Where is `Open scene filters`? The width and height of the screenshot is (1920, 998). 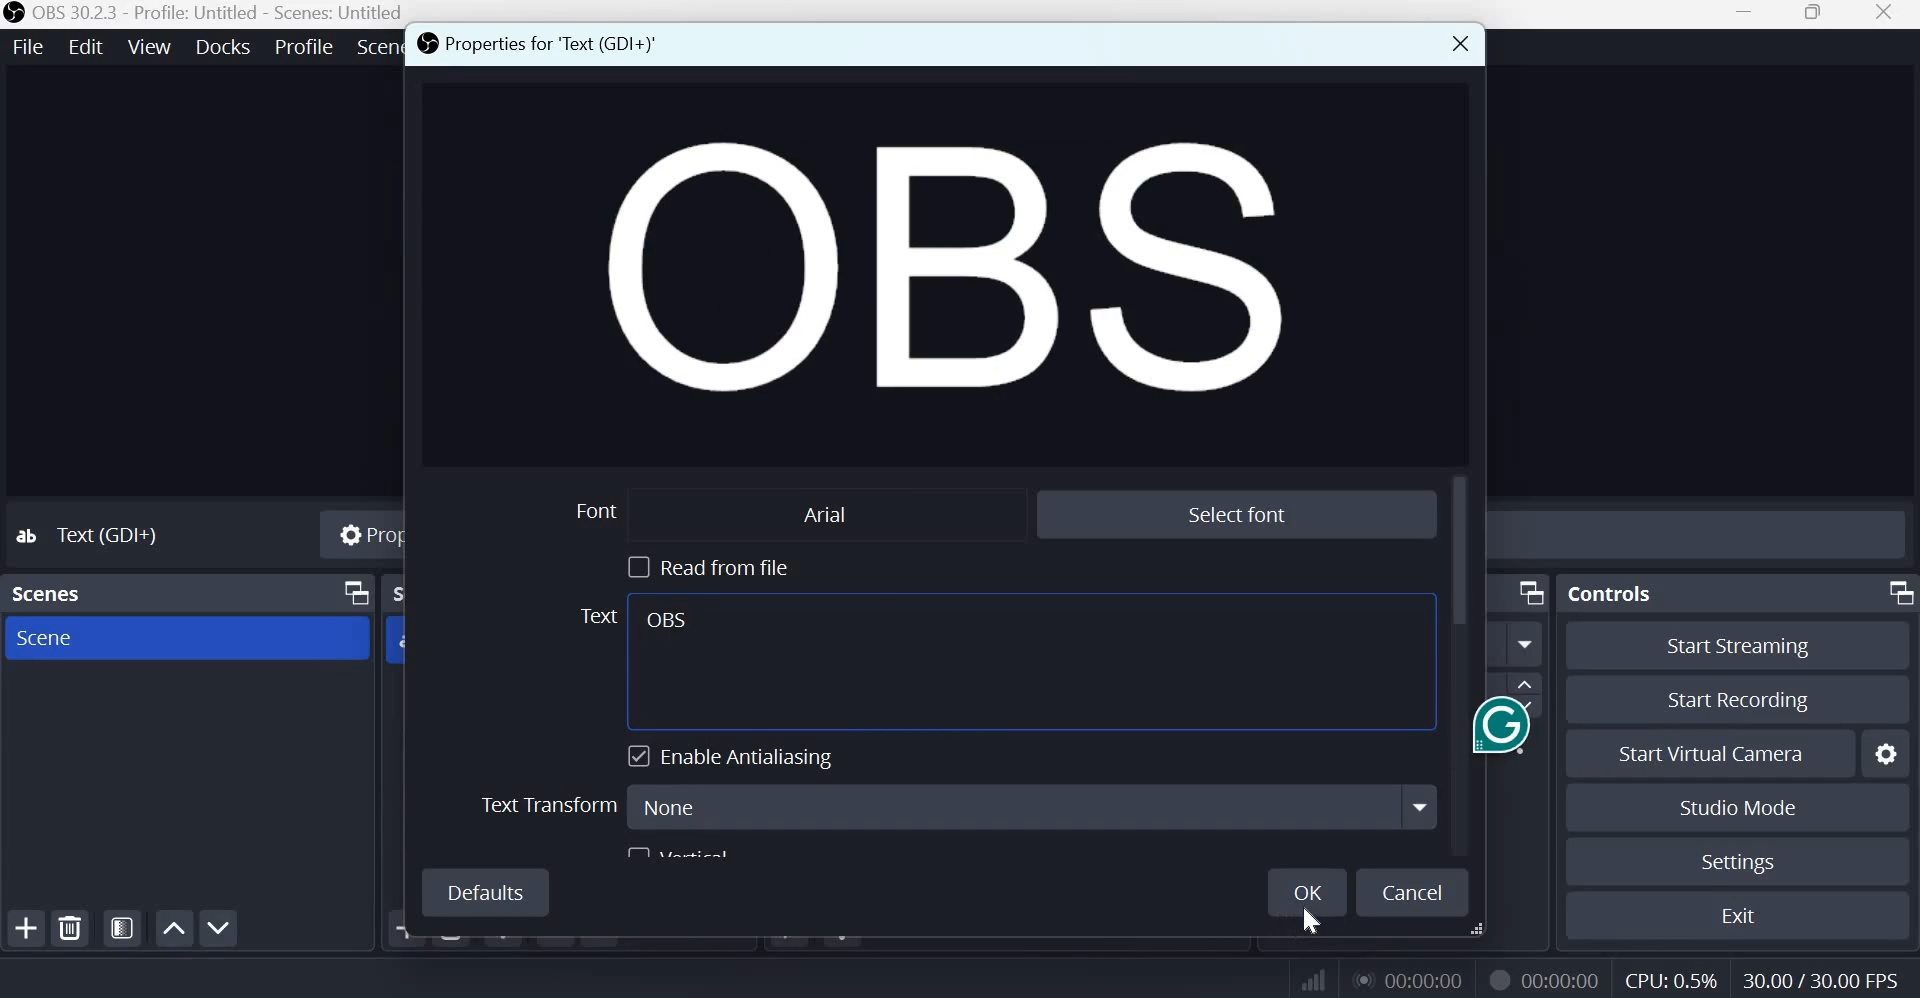
Open scene filters is located at coordinates (122, 929).